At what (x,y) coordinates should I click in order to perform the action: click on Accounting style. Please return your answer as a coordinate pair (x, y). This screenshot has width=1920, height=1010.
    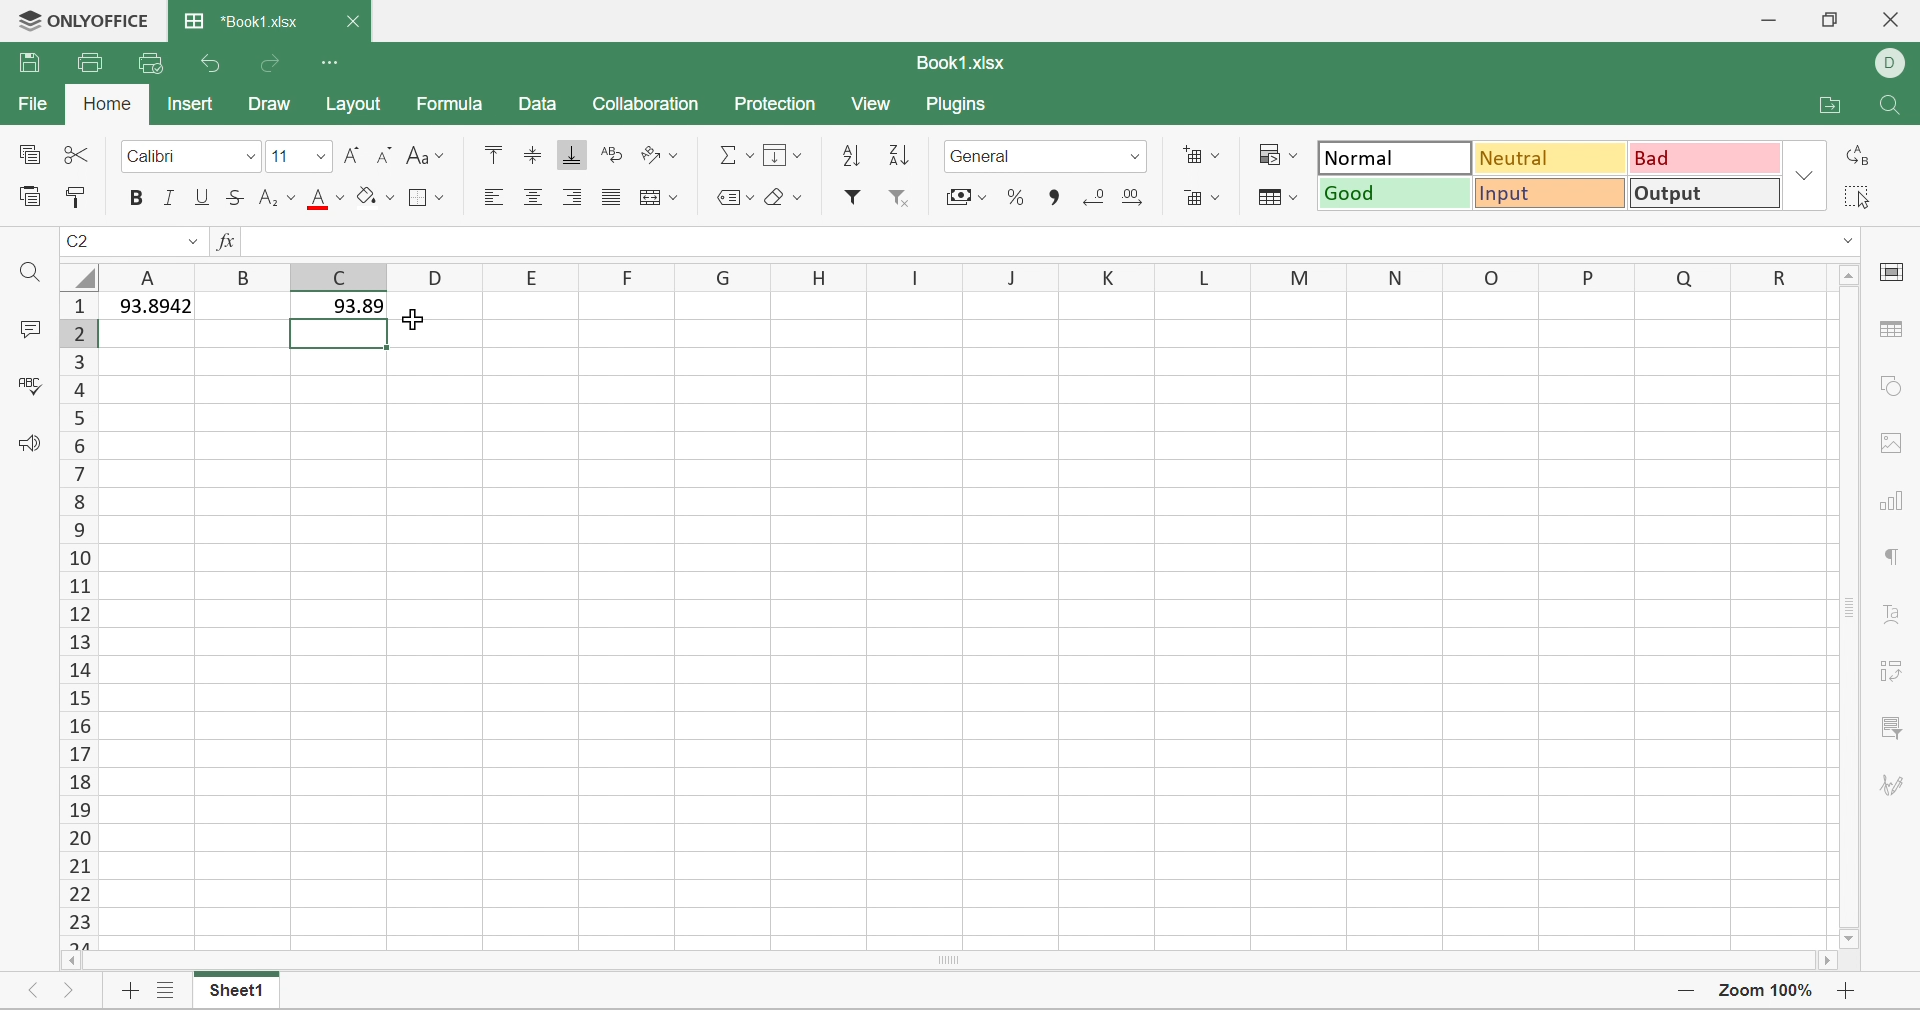
    Looking at the image, I should click on (966, 197).